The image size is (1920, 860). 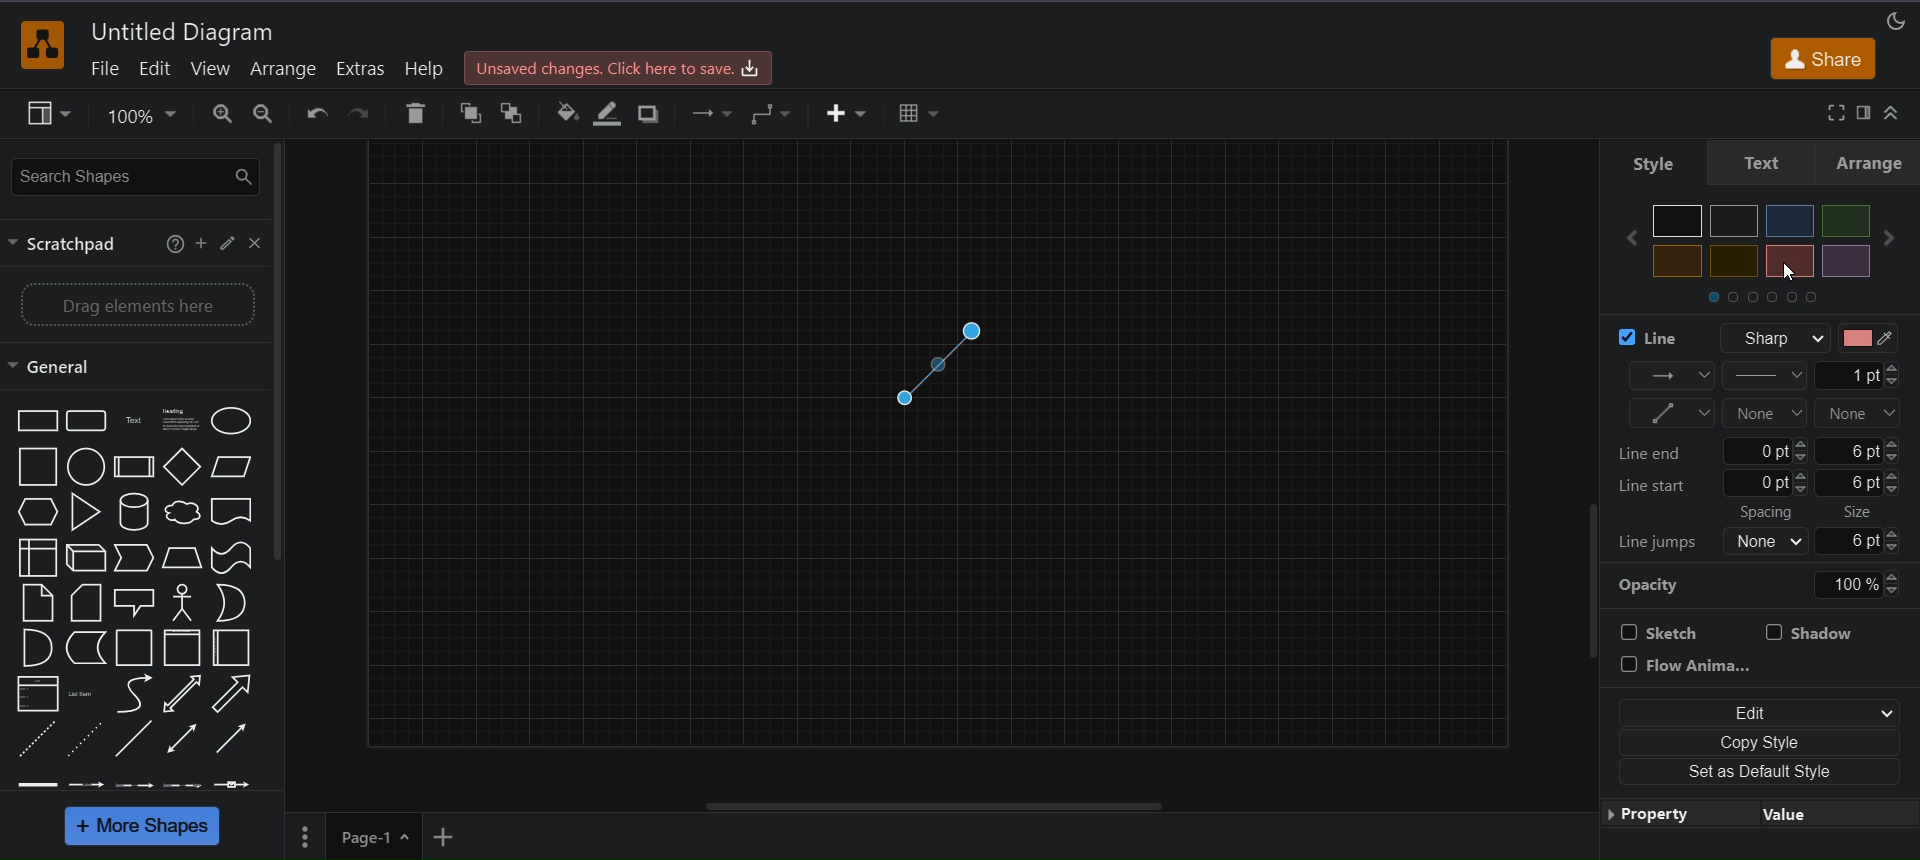 I want to click on shadow, so click(x=1815, y=631).